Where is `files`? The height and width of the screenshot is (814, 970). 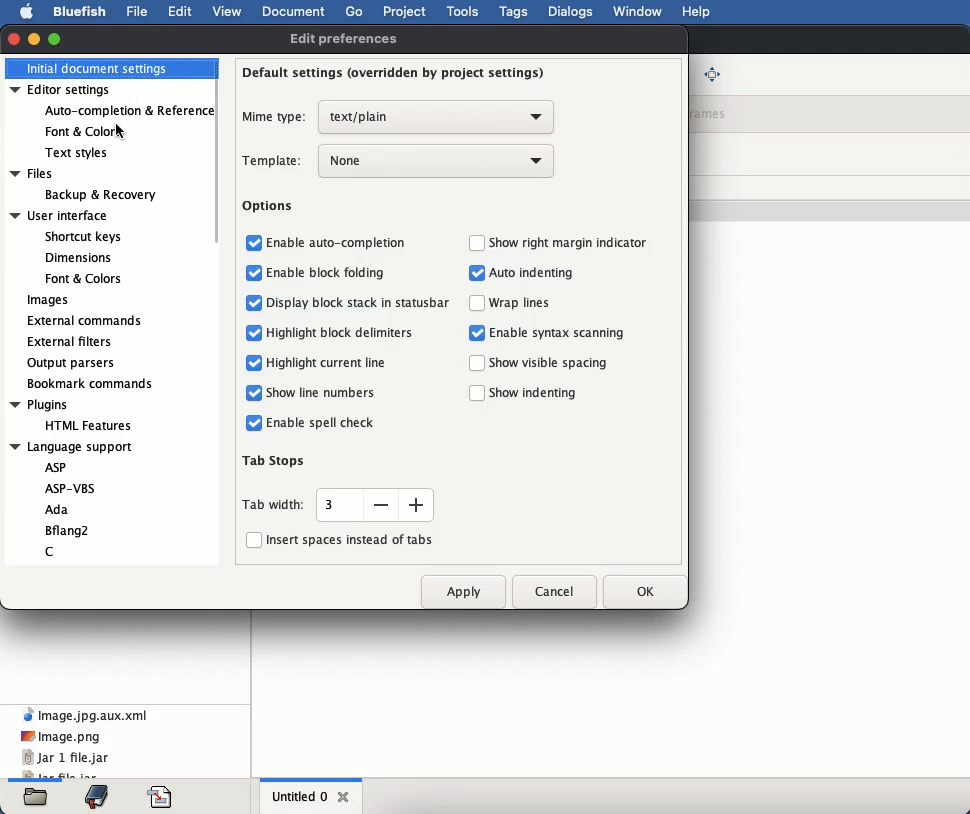
files is located at coordinates (36, 797).